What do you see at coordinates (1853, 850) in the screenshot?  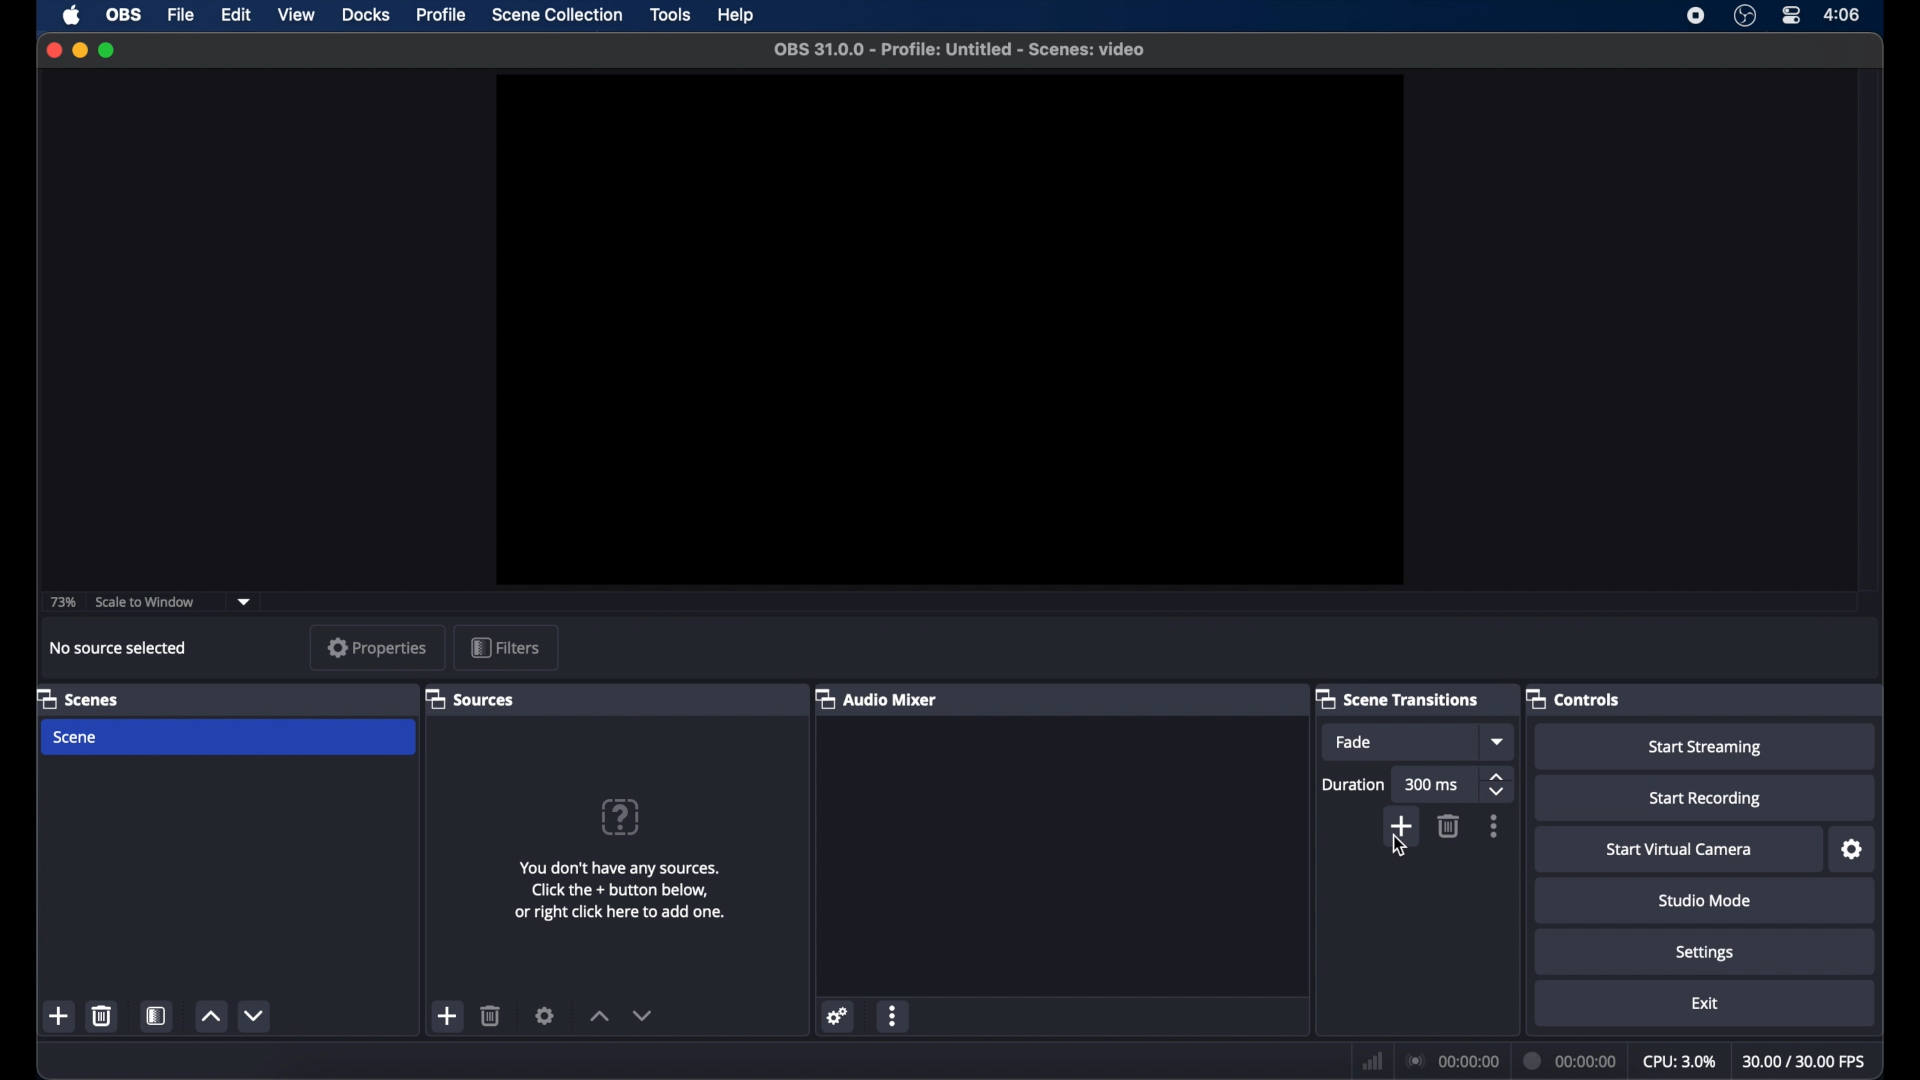 I see `settings` at bounding box center [1853, 850].